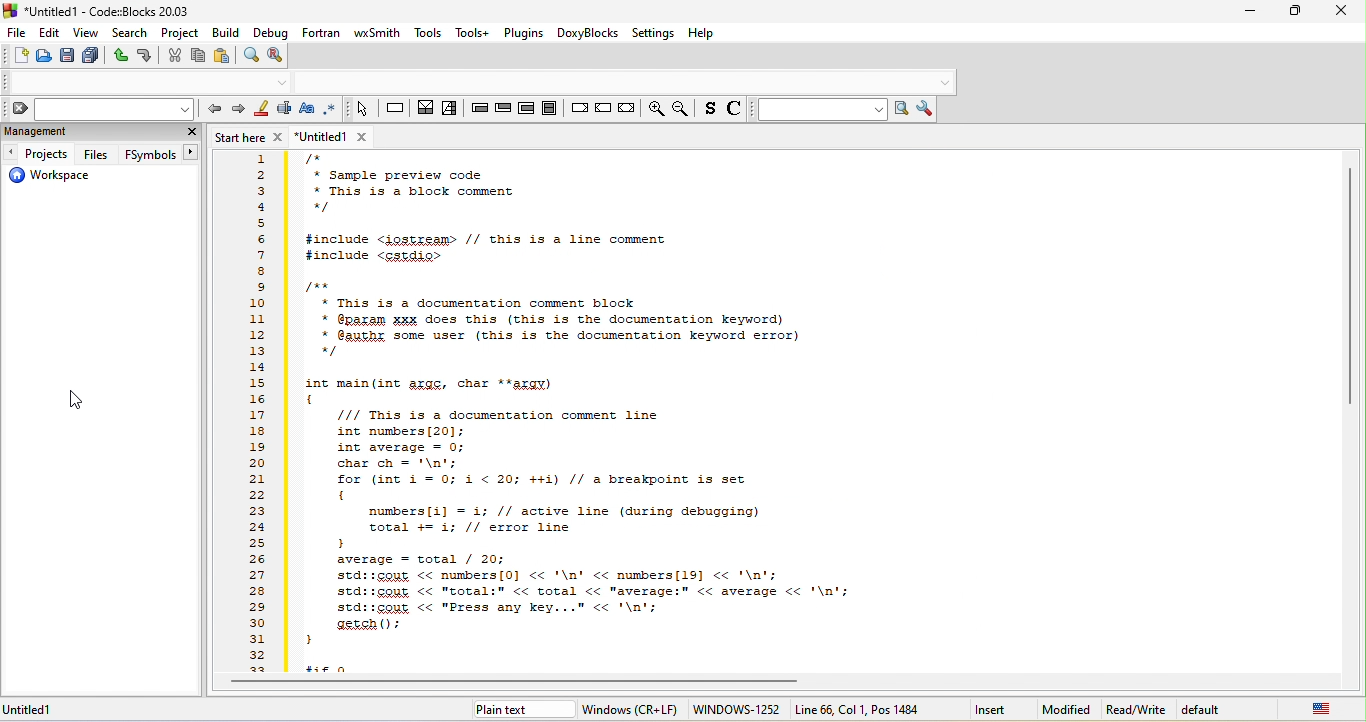 The height and width of the screenshot is (722, 1366). What do you see at coordinates (74, 400) in the screenshot?
I see `cursor` at bounding box center [74, 400].